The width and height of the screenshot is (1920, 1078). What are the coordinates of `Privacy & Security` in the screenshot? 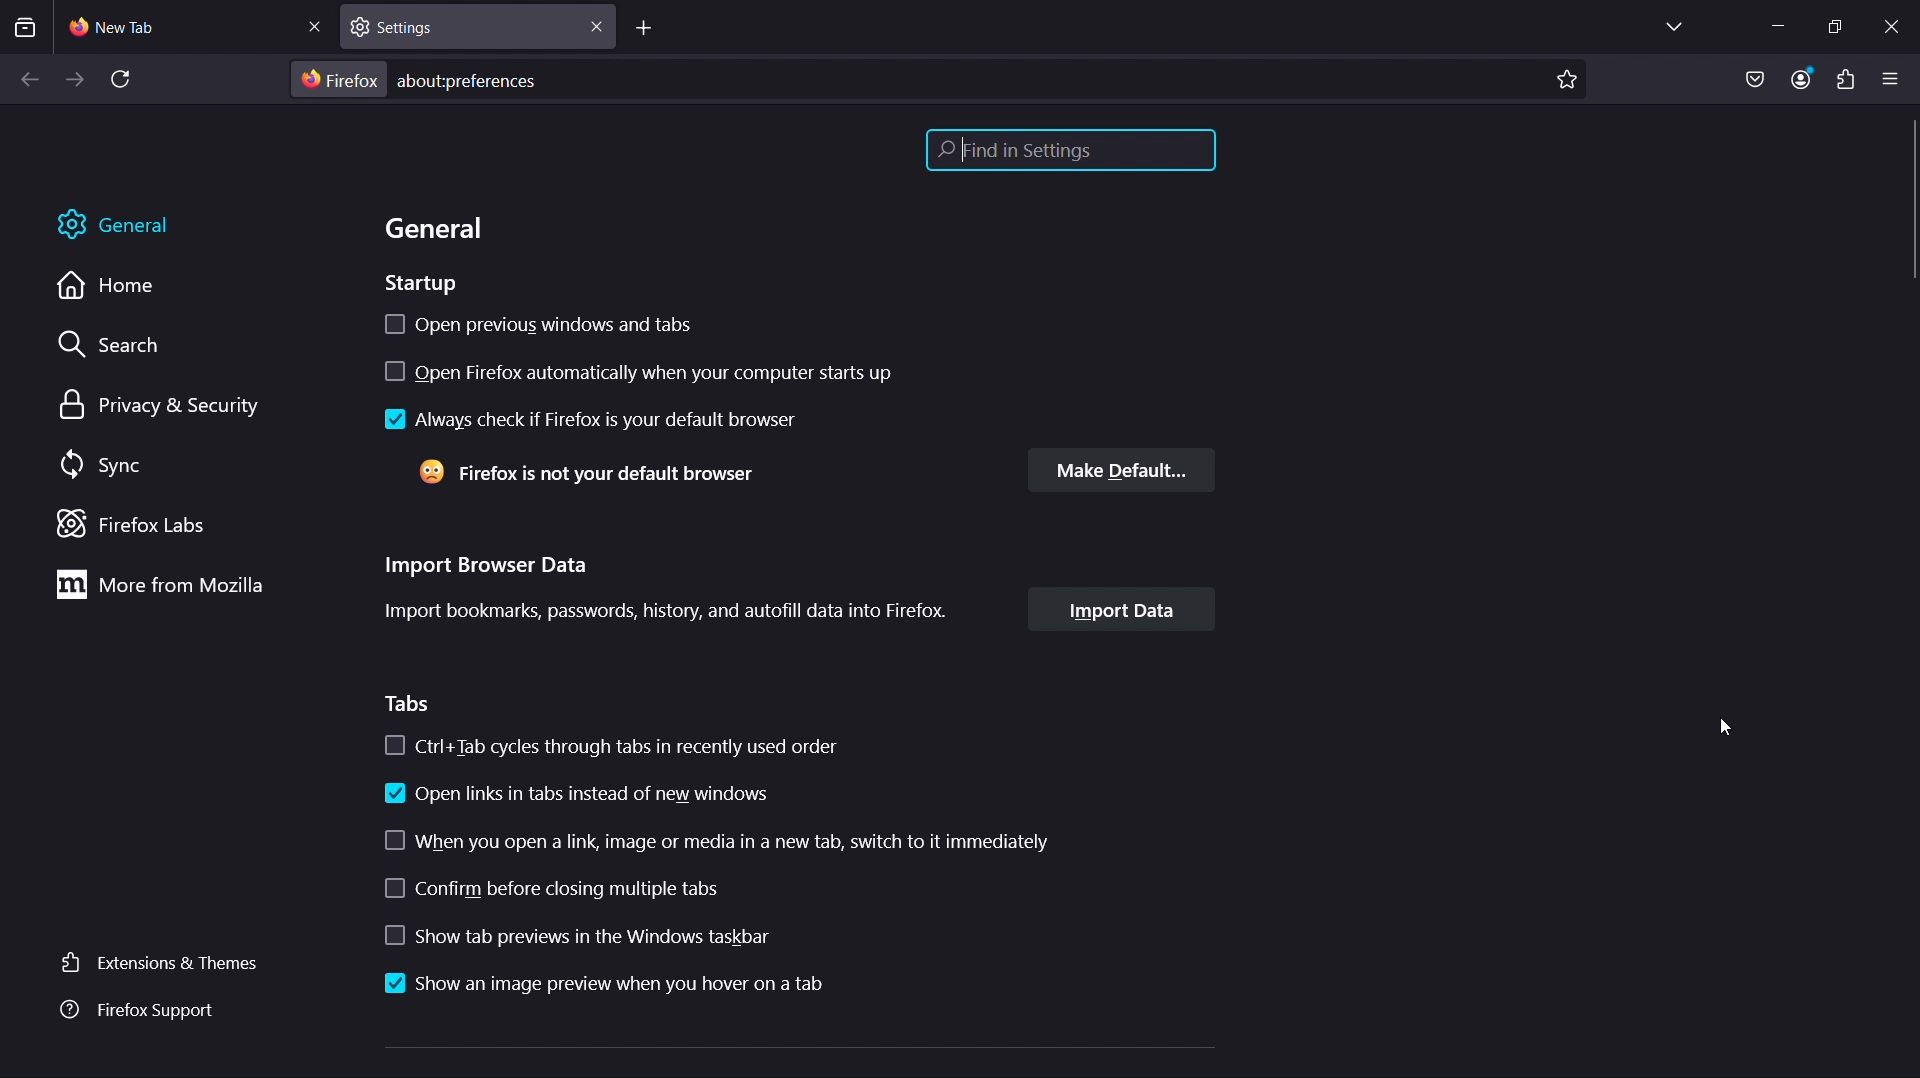 It's located at (163, 403).